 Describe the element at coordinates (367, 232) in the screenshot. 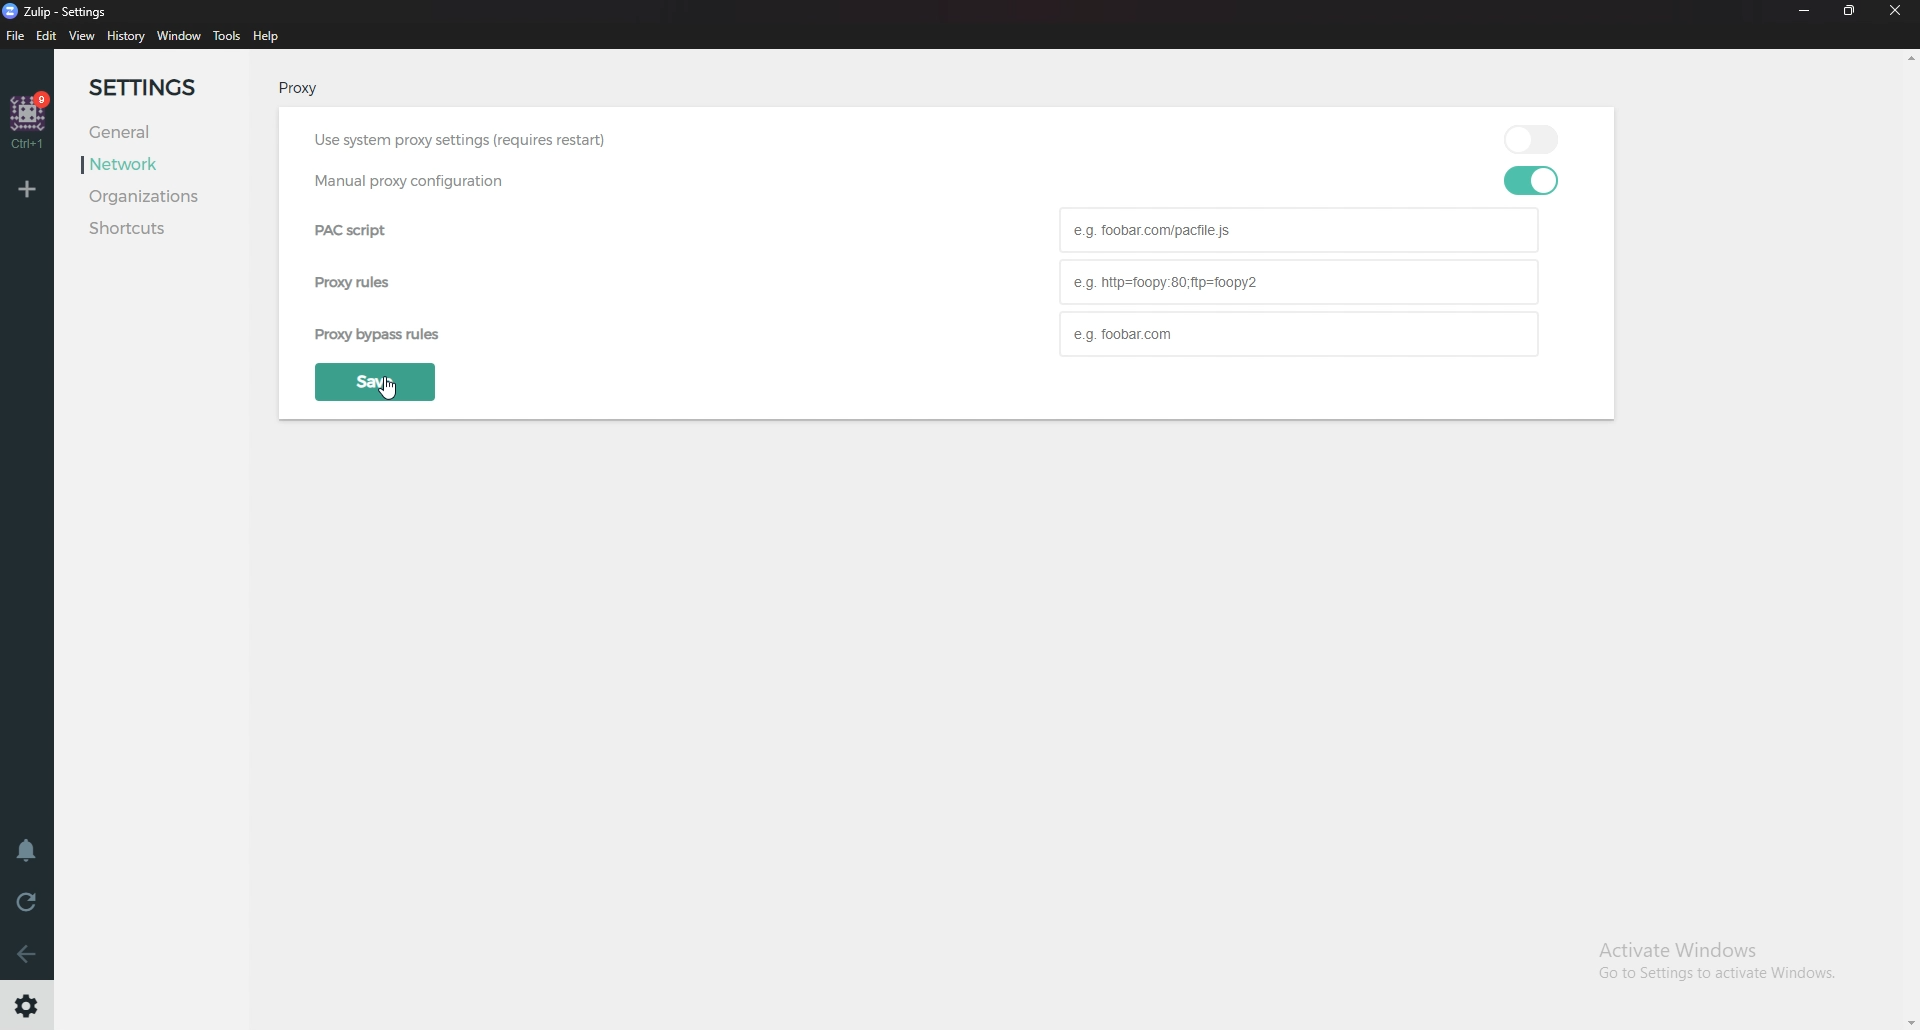

I see `pac script` at that location.